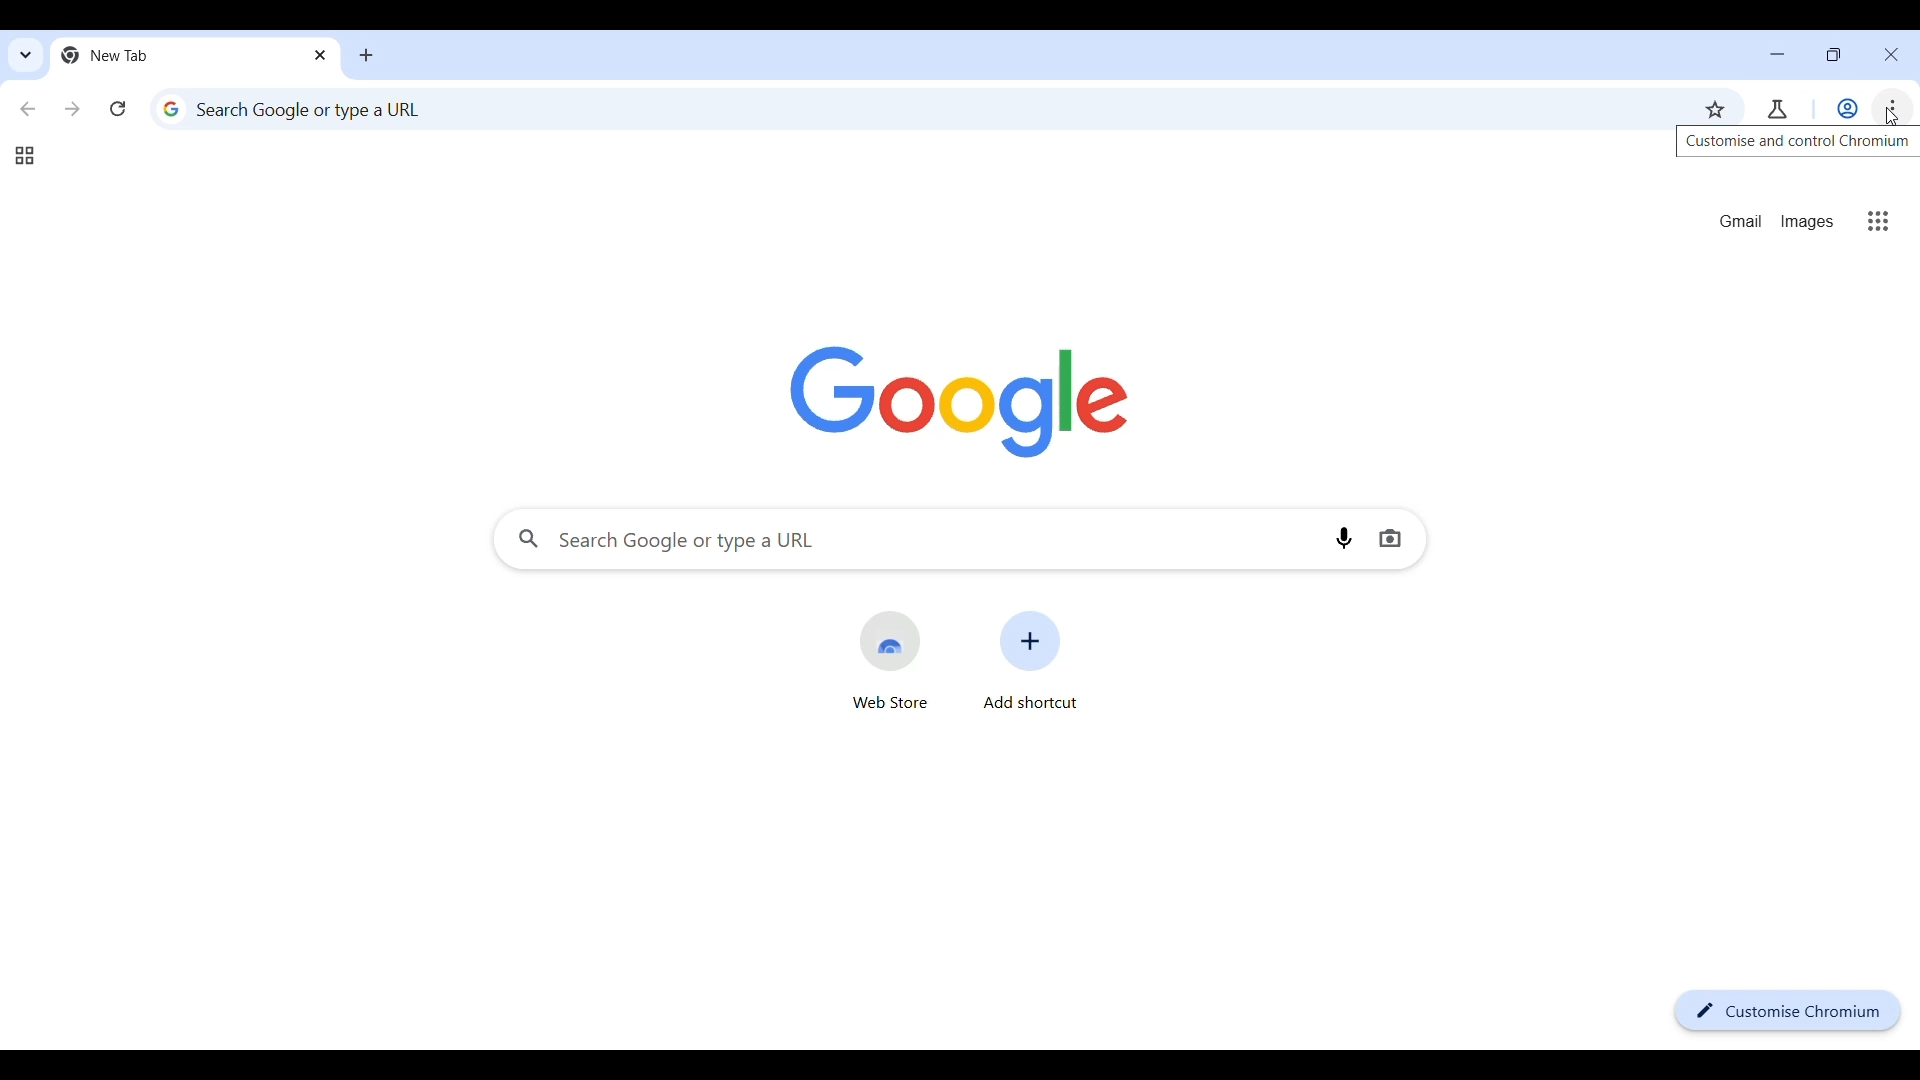 The image size is (1920, 1080). What do you see at coordinates (24, 156) in the screenshot?
I see `Tab groups` at bounding box center [24, 156].